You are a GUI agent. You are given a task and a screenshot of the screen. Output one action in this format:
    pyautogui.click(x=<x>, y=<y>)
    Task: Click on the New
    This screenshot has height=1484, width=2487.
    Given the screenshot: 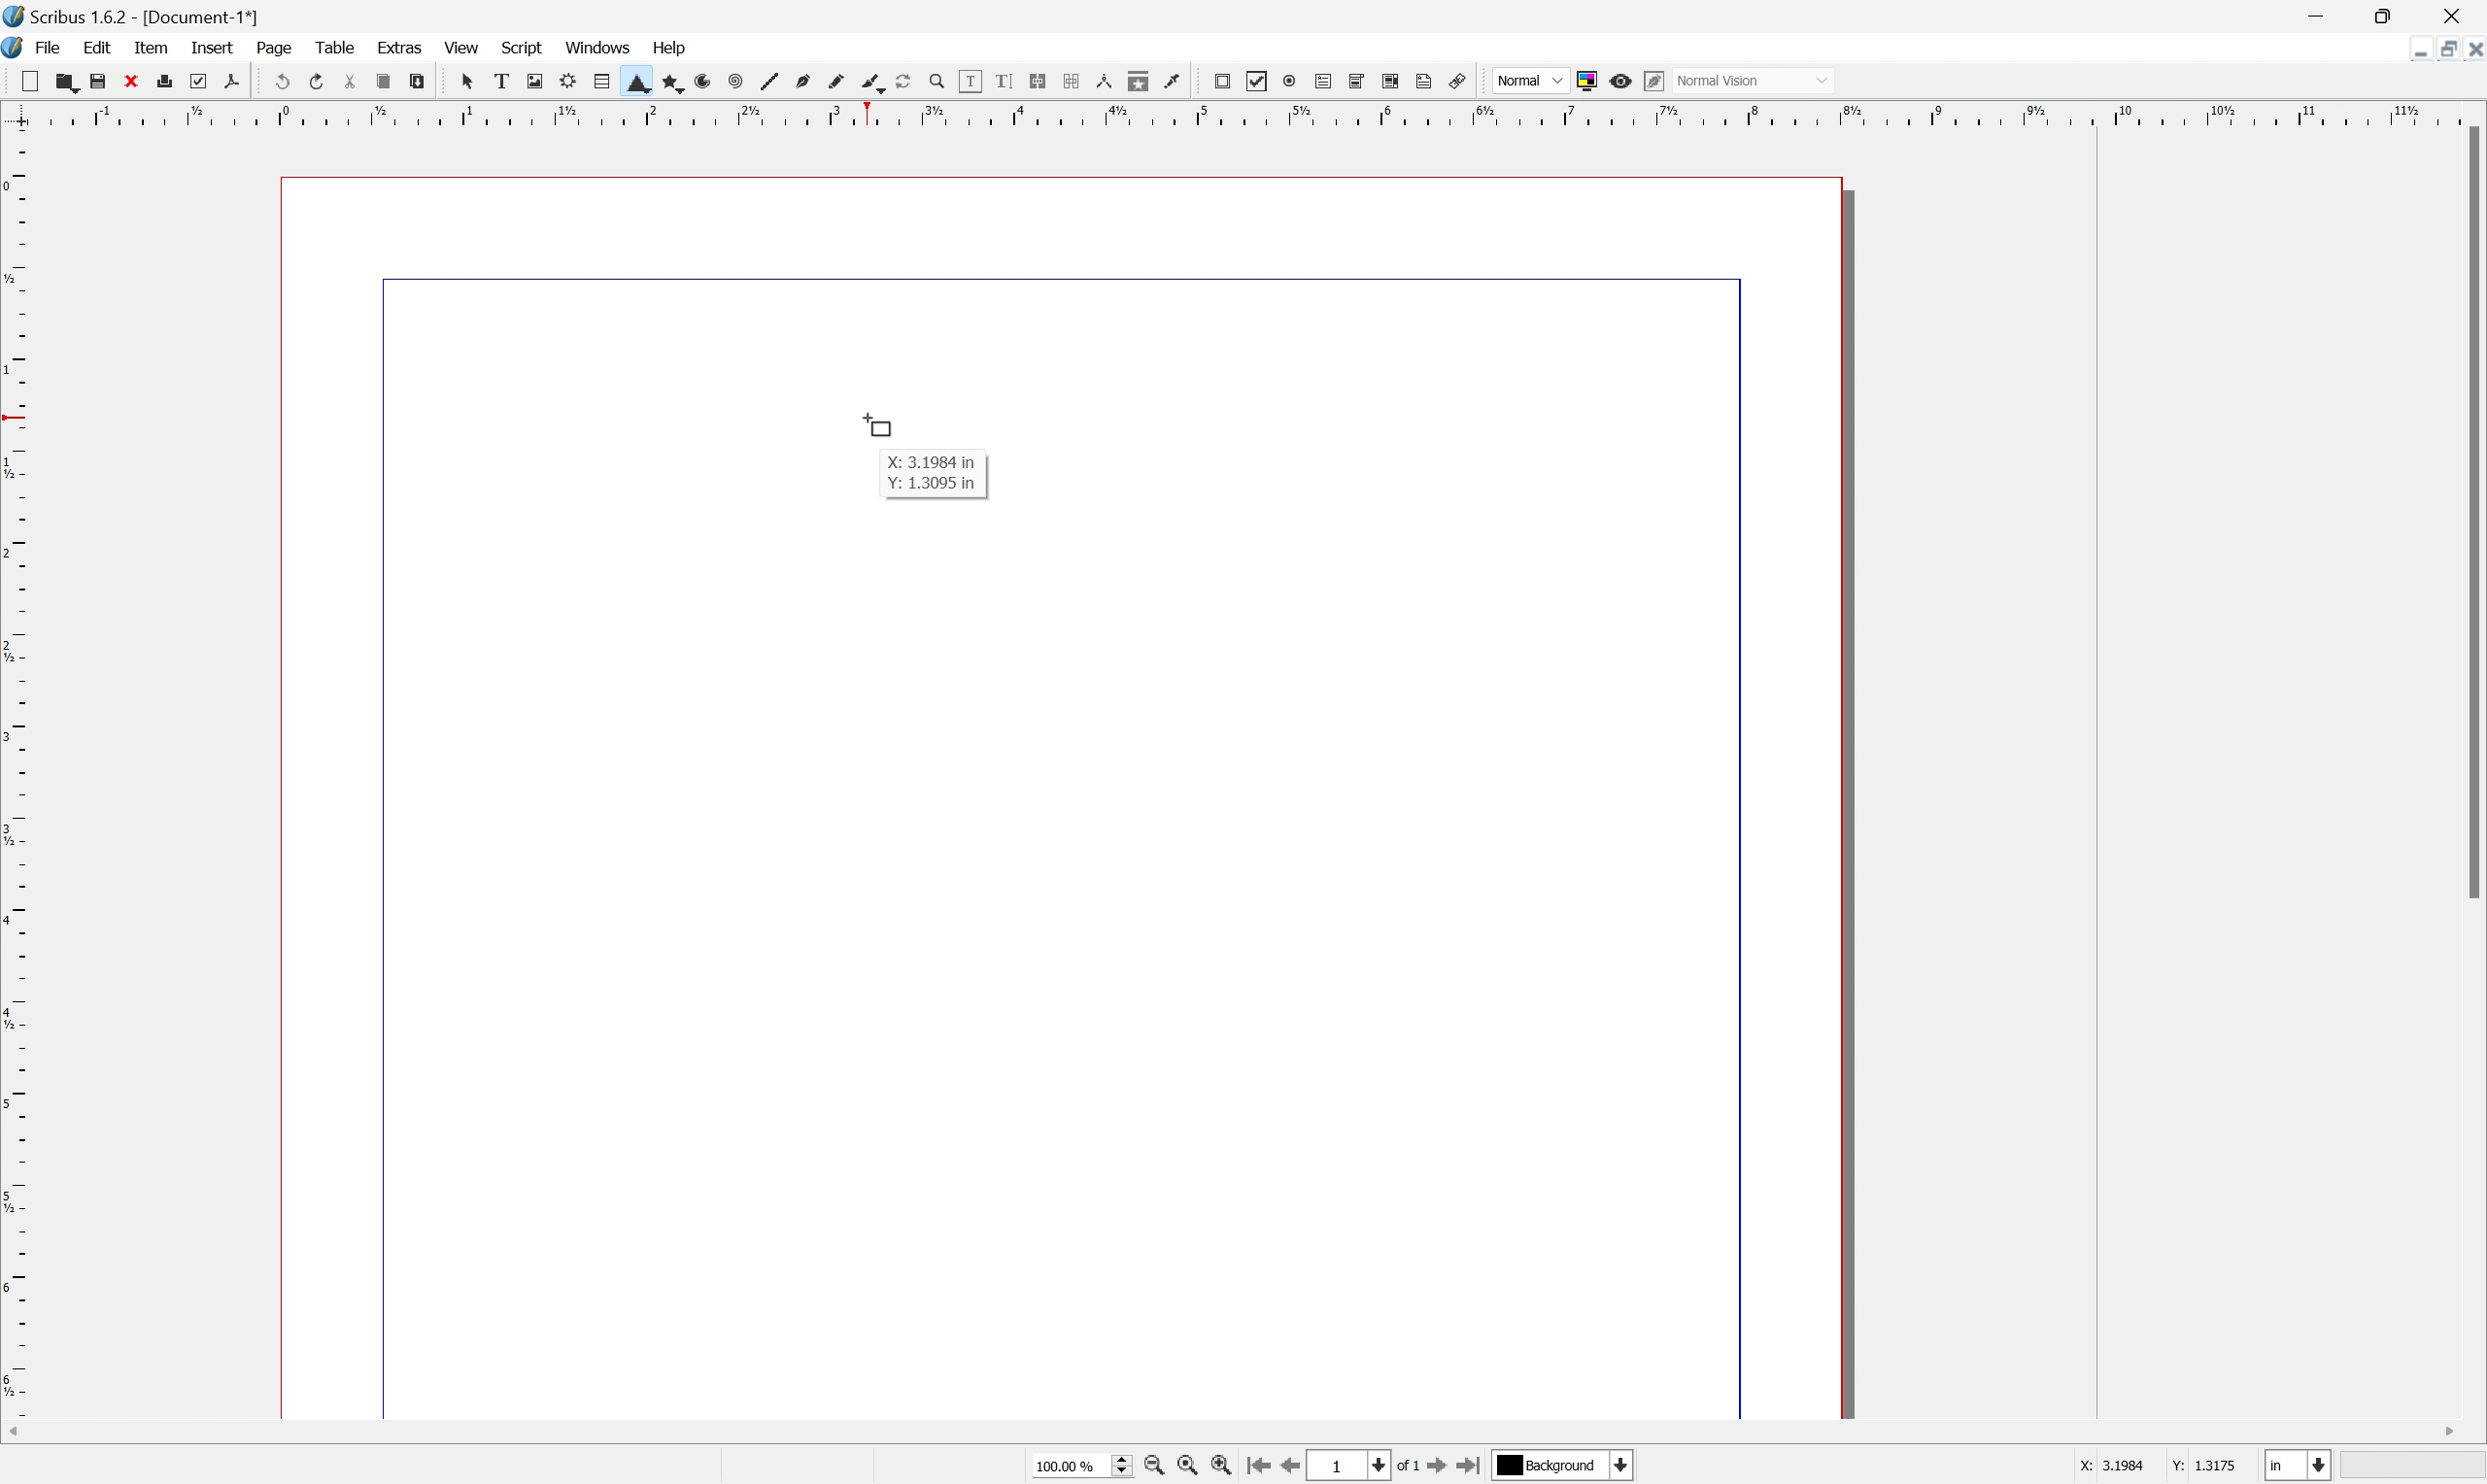 What is the action you would take?
    pyautogui.click(x=28, y=82)
    